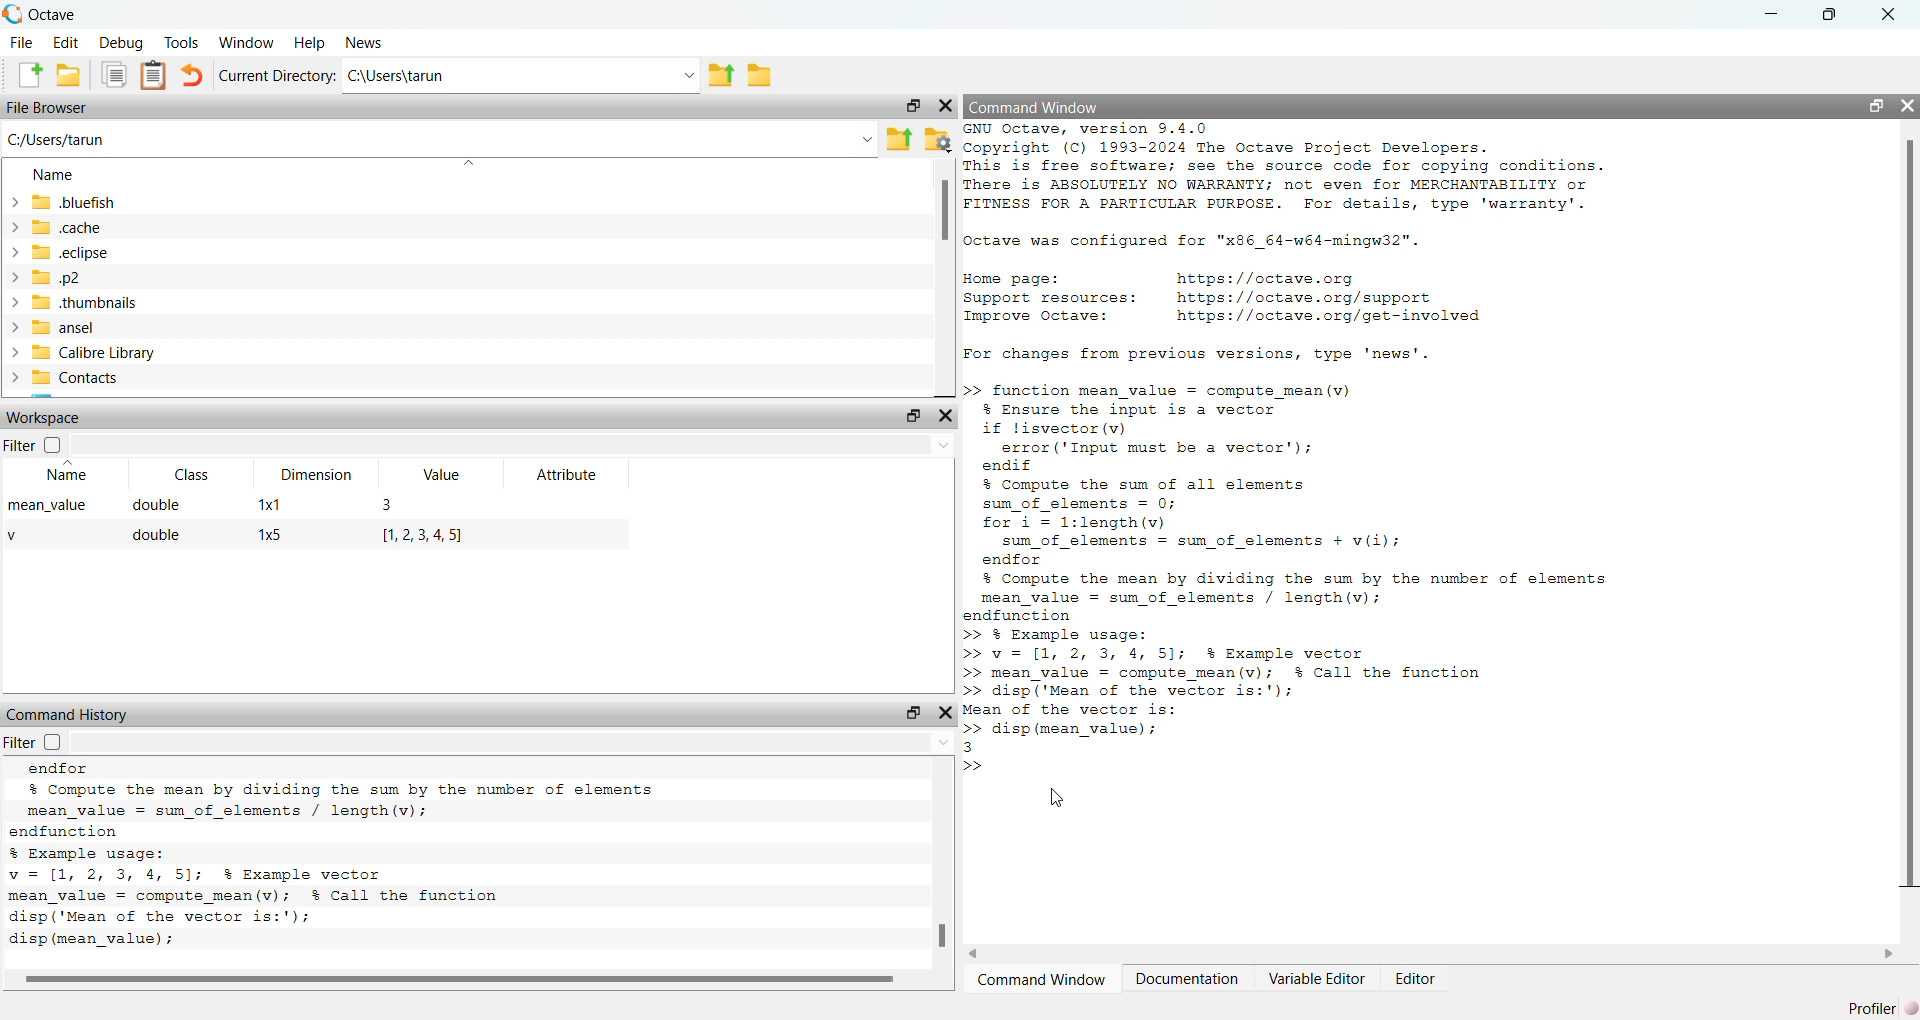 This screenshot has height=1020, width=1920. What do you see at coordinates (1318, 978) in the screenshot?
I see `Variable Editor` at bounding box center [1318, 978].